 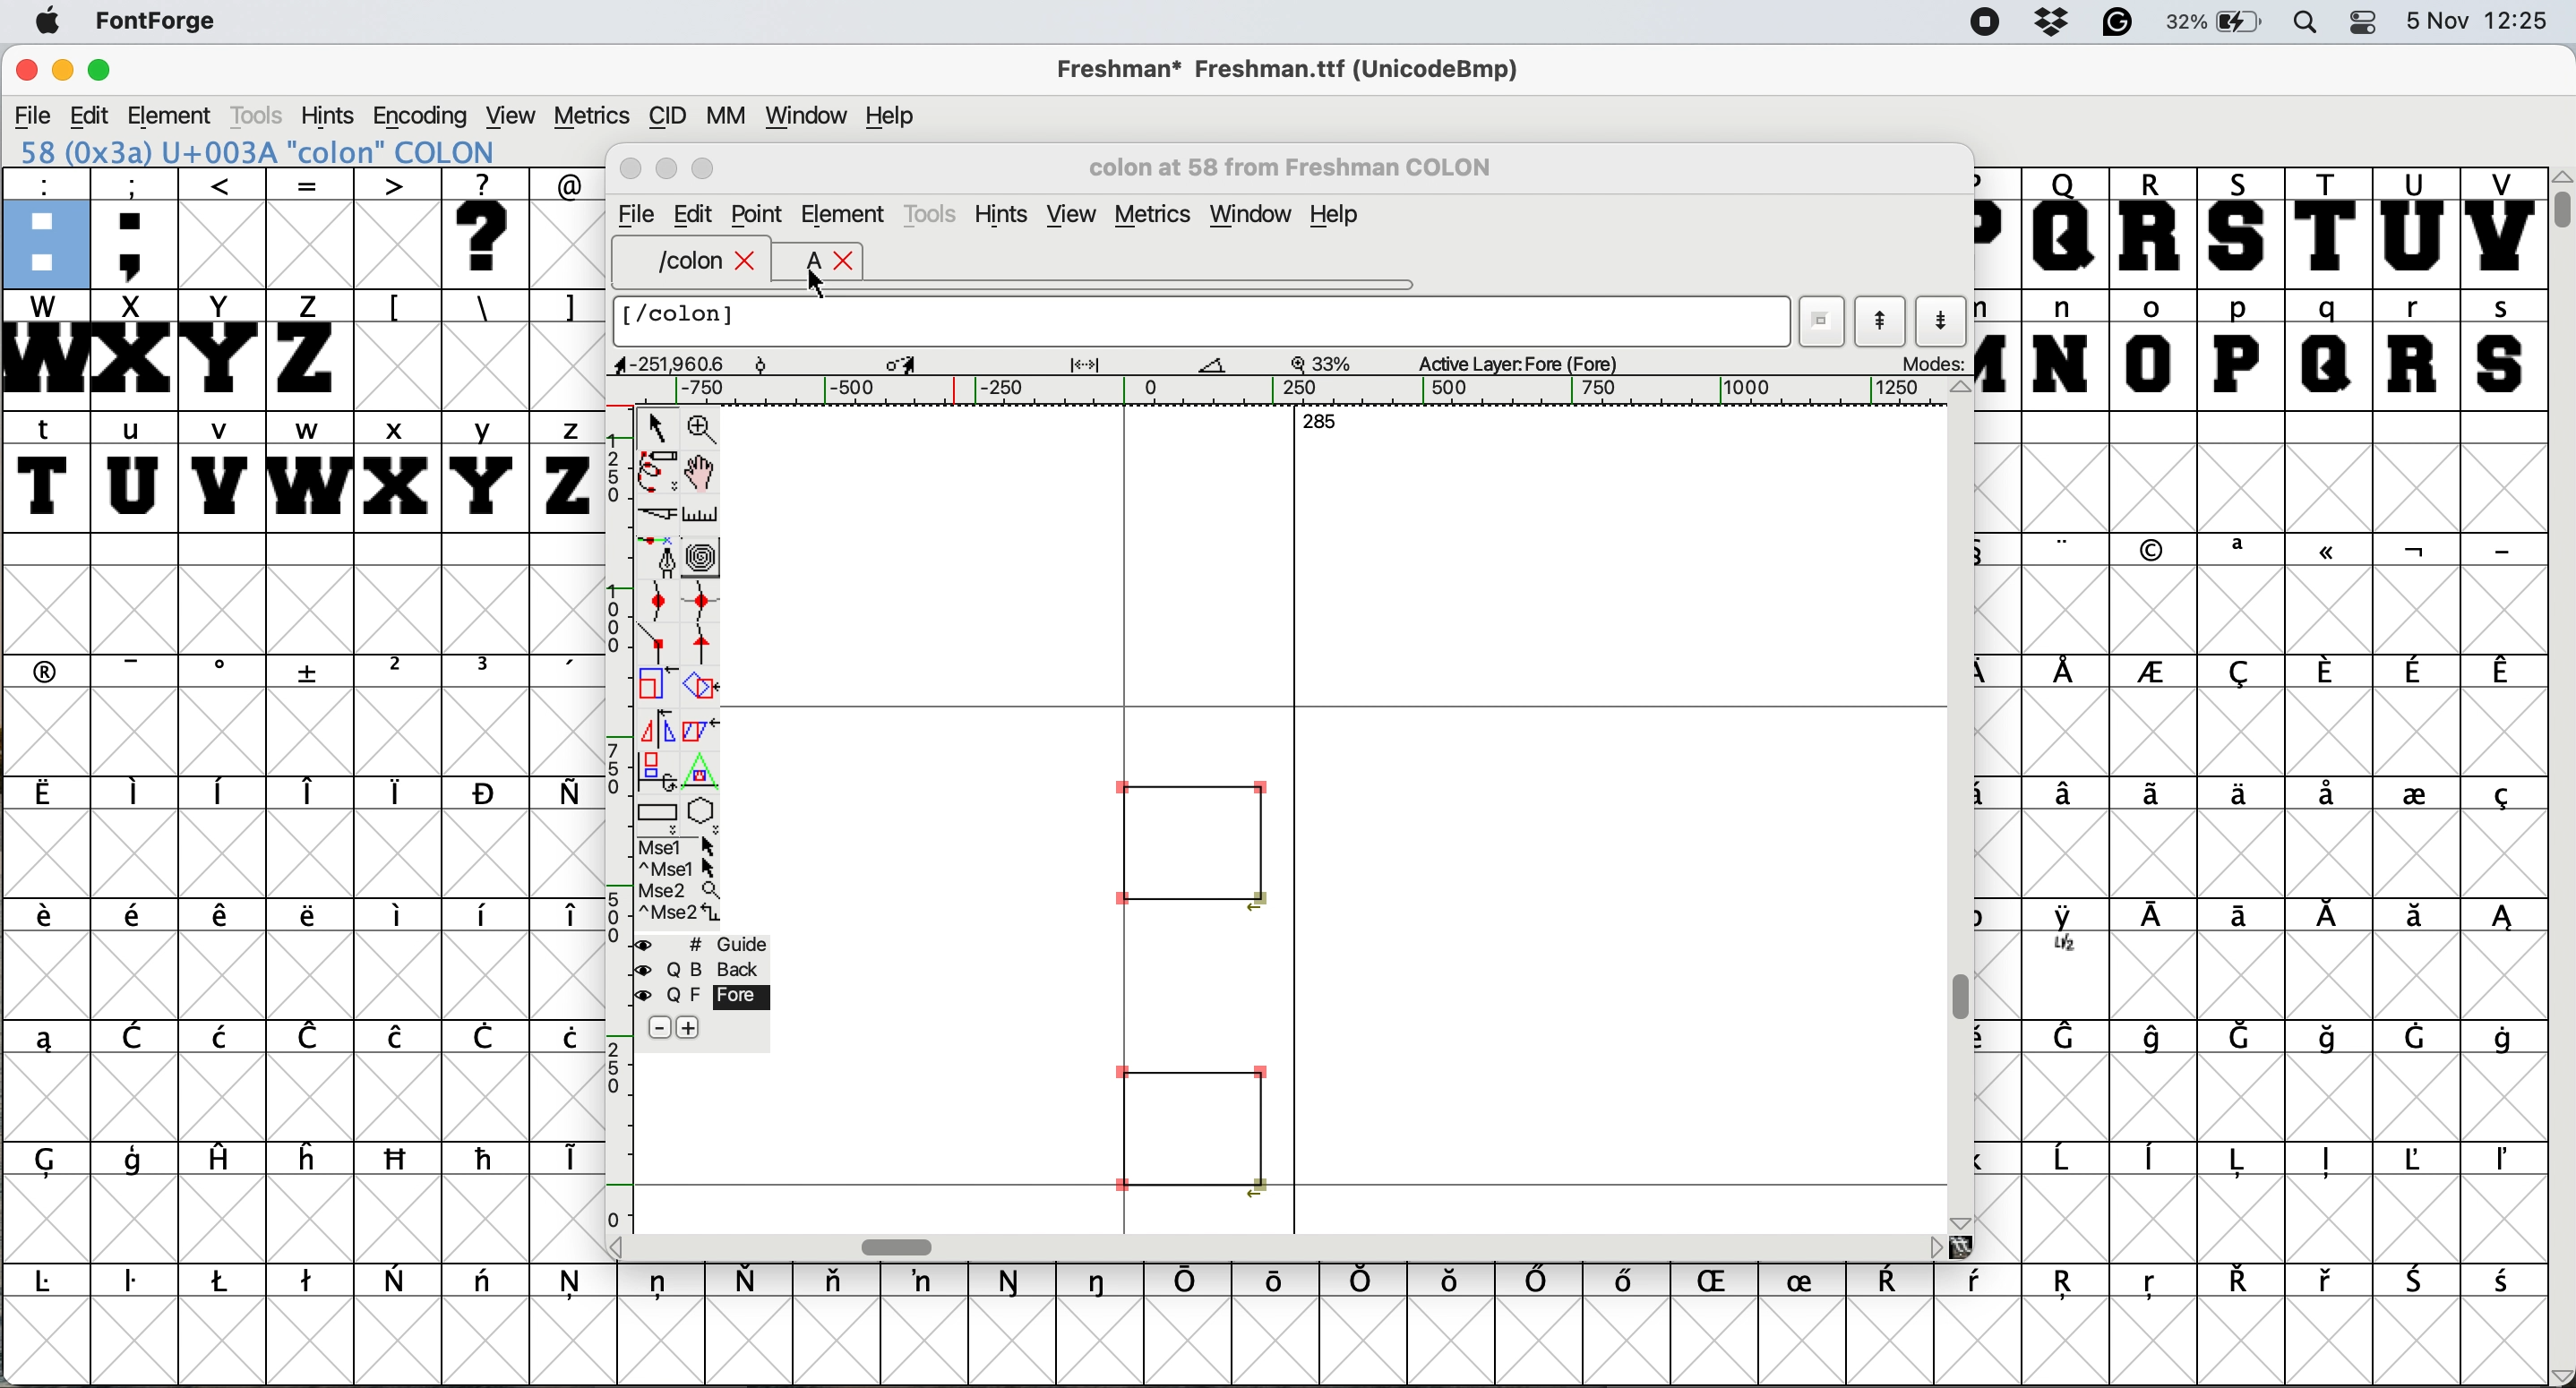 I want to click on symbol, so click(x=139, y=920).